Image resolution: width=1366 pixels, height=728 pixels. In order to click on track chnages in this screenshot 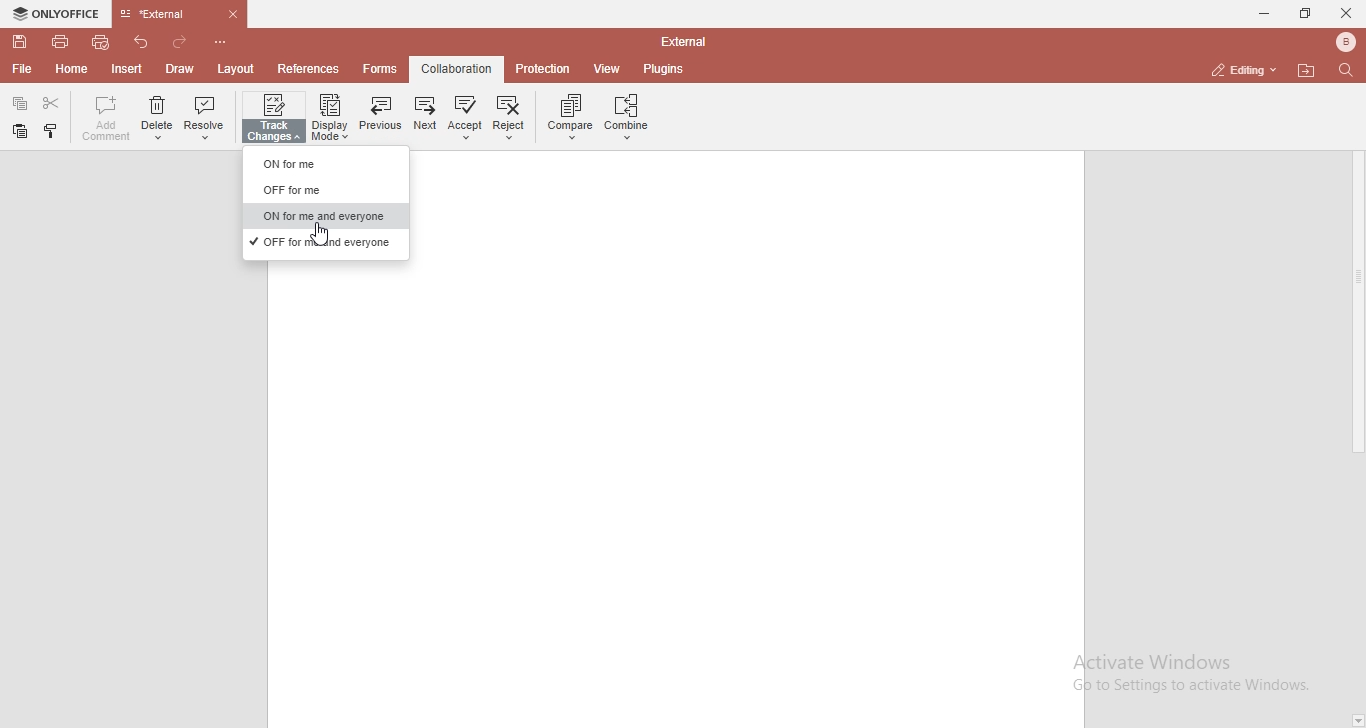, I will do `click(275, 119)`.